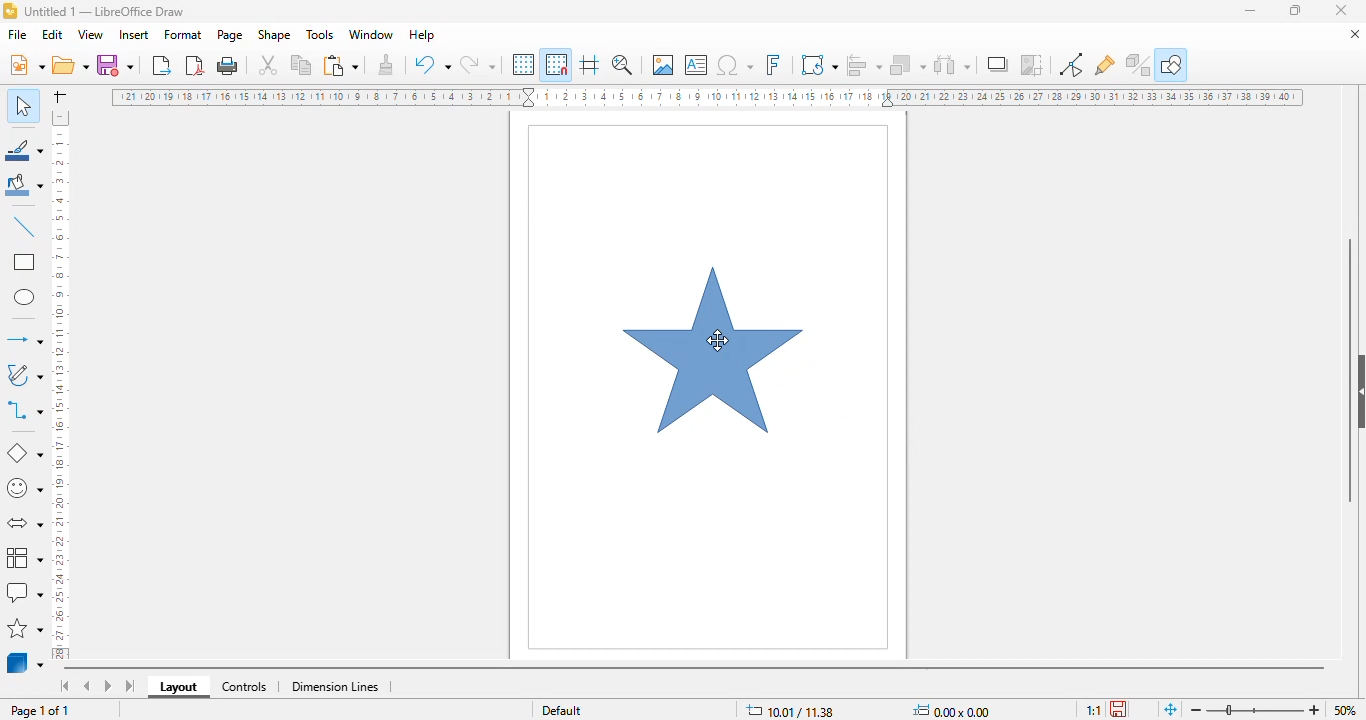  What do you see at coordinates (23, 187) in the screenshot?
I see `fill color` at bounding box center [23, 187].